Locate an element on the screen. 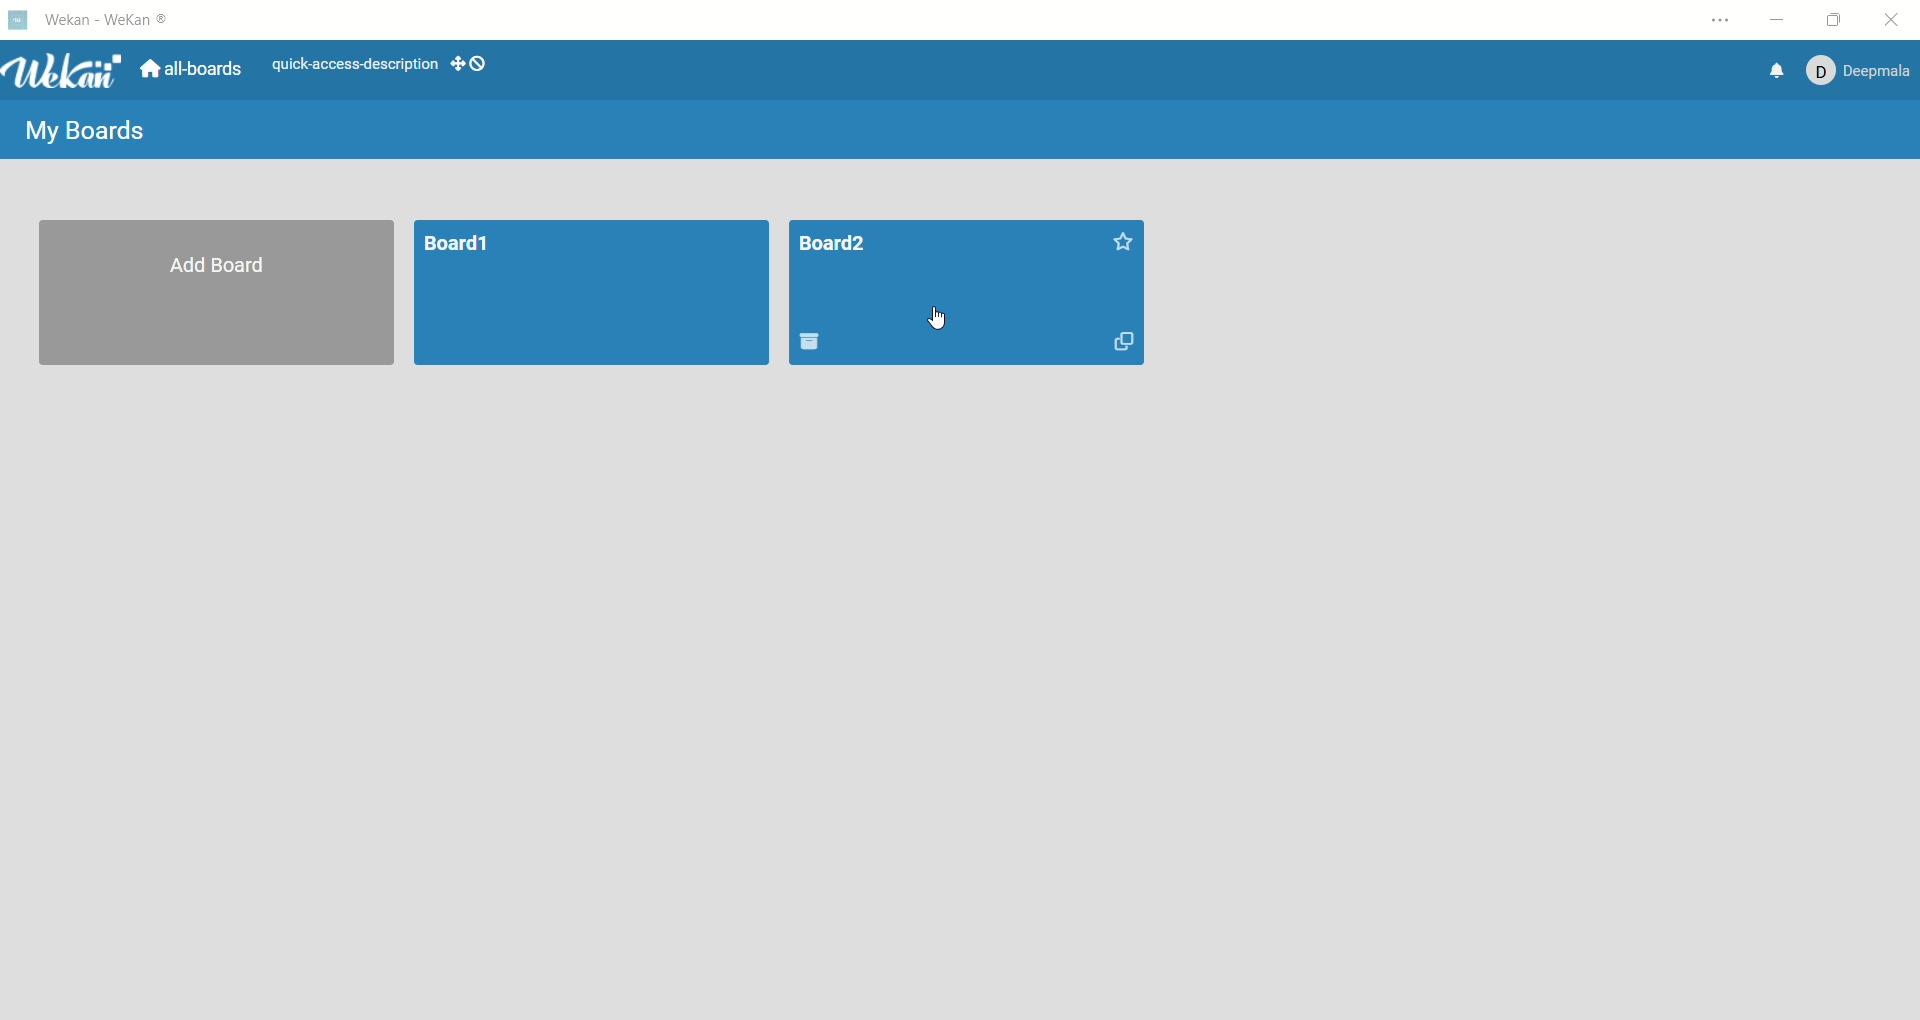  minimize is located at coordinates (1779, 17).